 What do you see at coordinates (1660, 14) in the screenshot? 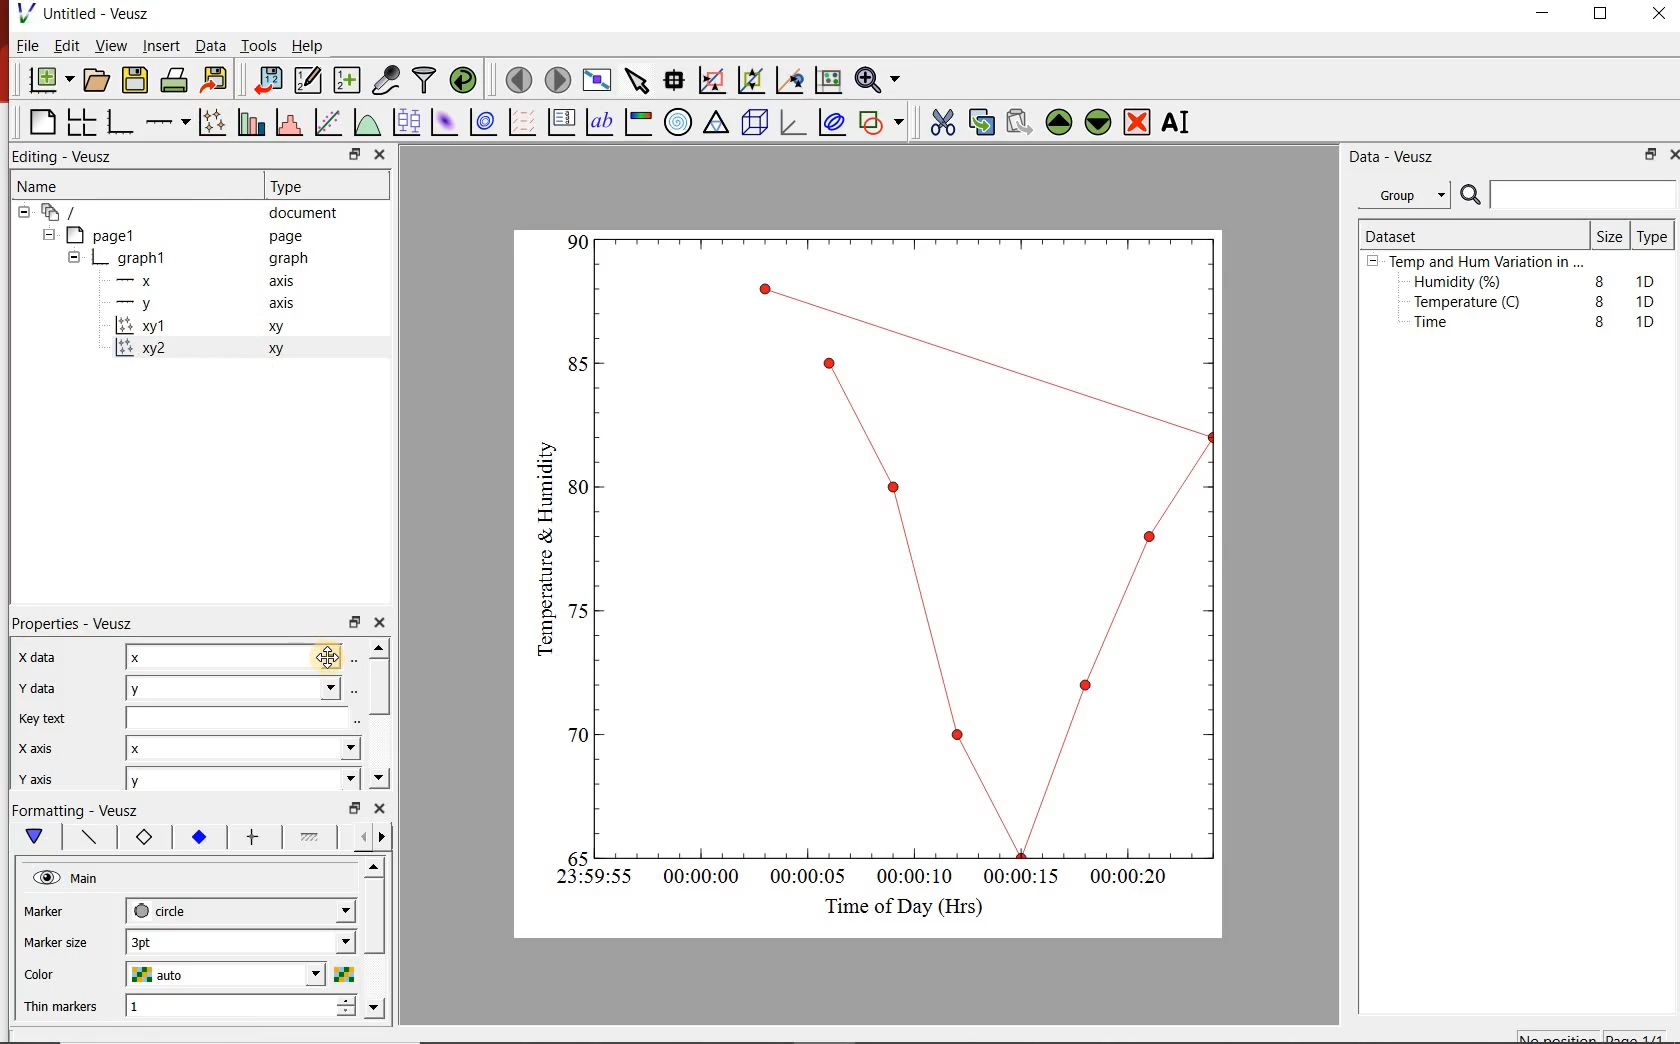
I see `close` at bounding box center [1660, 14].